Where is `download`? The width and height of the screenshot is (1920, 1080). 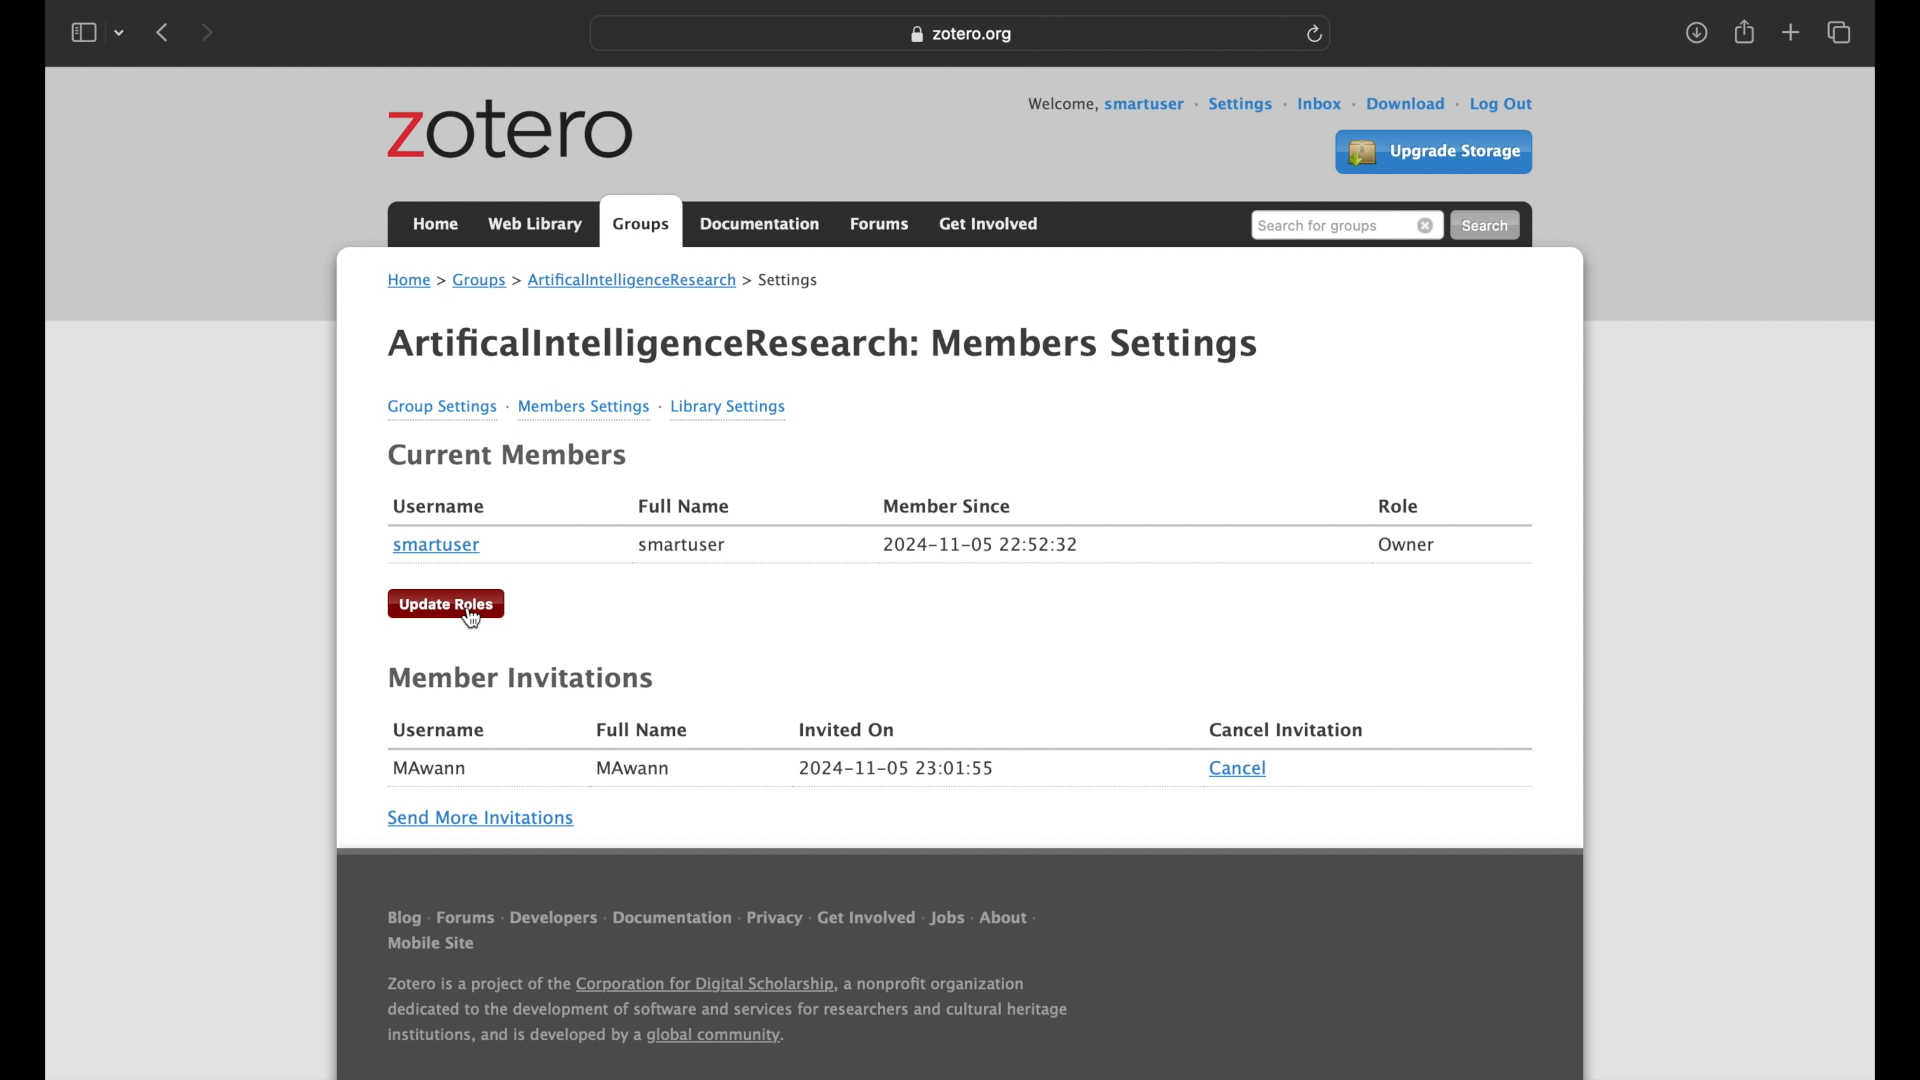
download is located at coordinates (1697, 34).